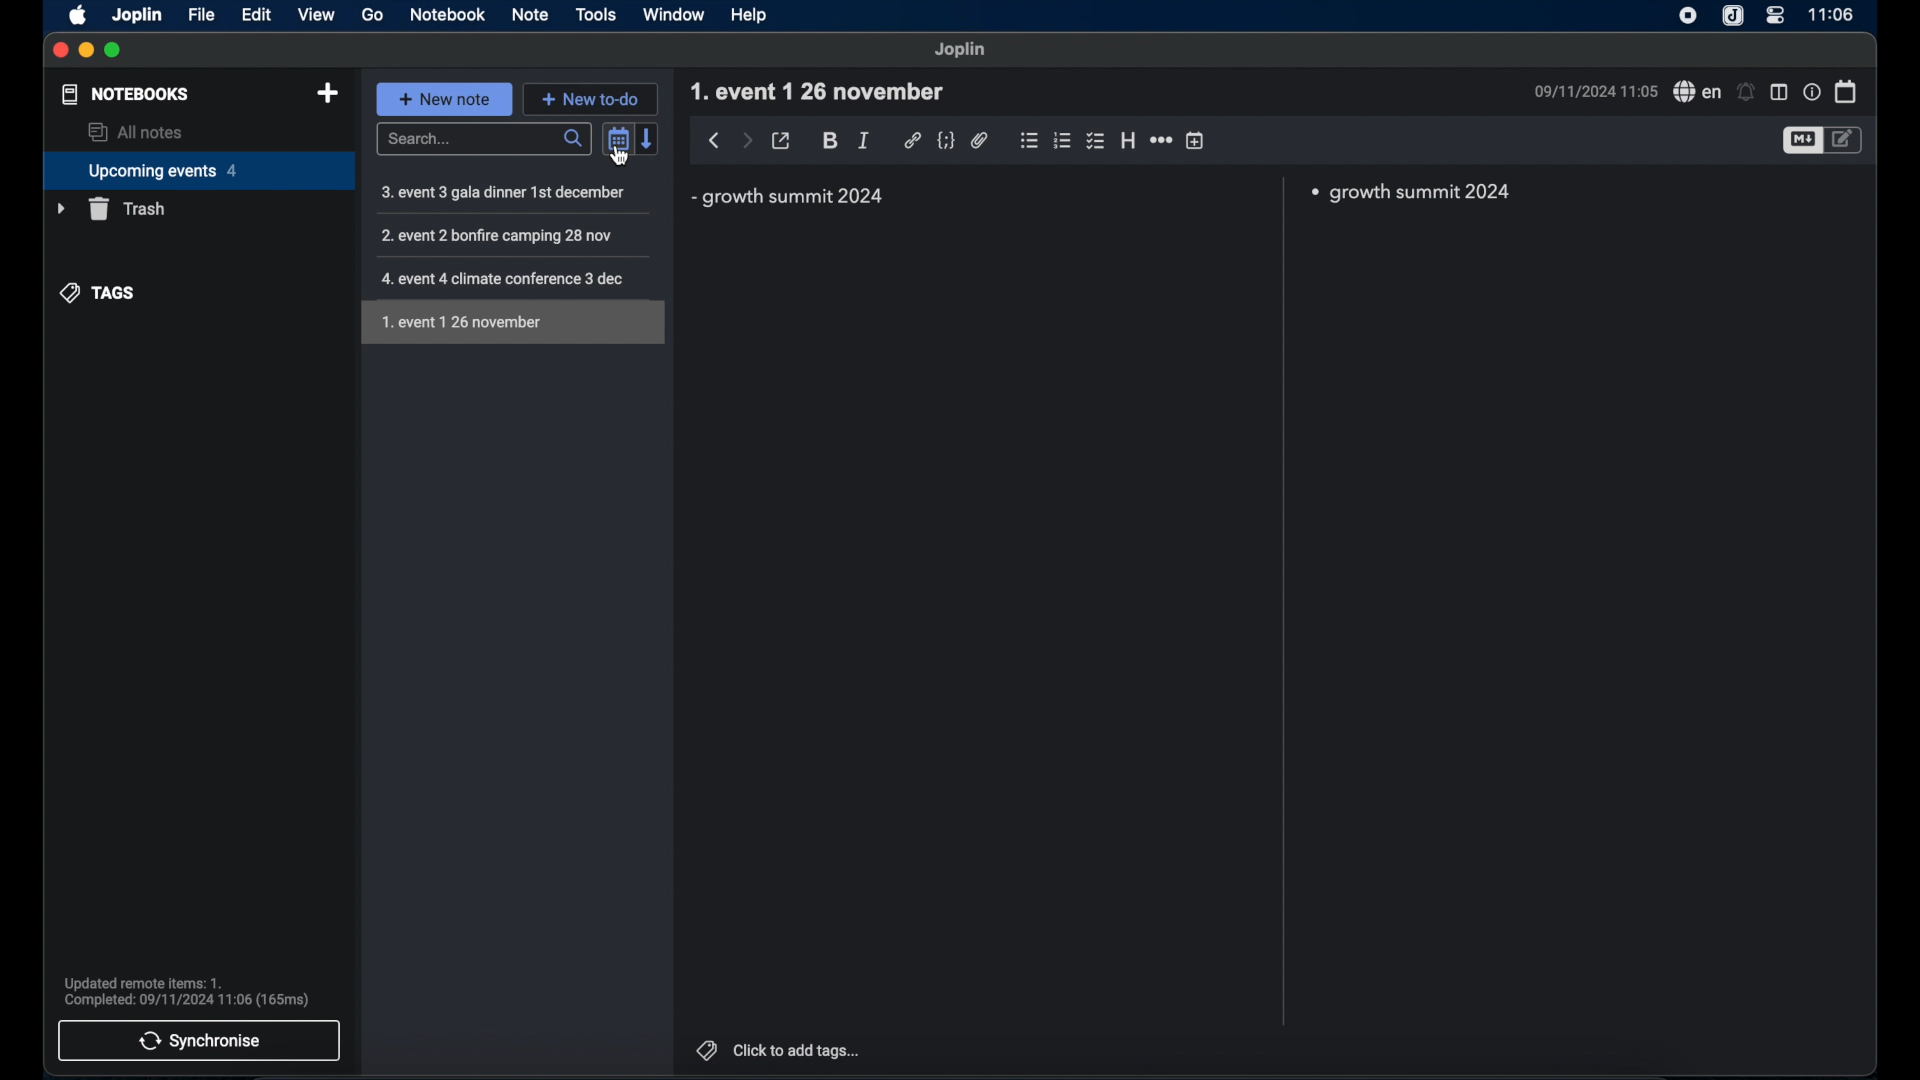 The width and height of the screenshot is (1920, 1080). What do you see at coordinates (1775, 15) in the screenshot?
I see `control center` at bounding box center [1775, 15].